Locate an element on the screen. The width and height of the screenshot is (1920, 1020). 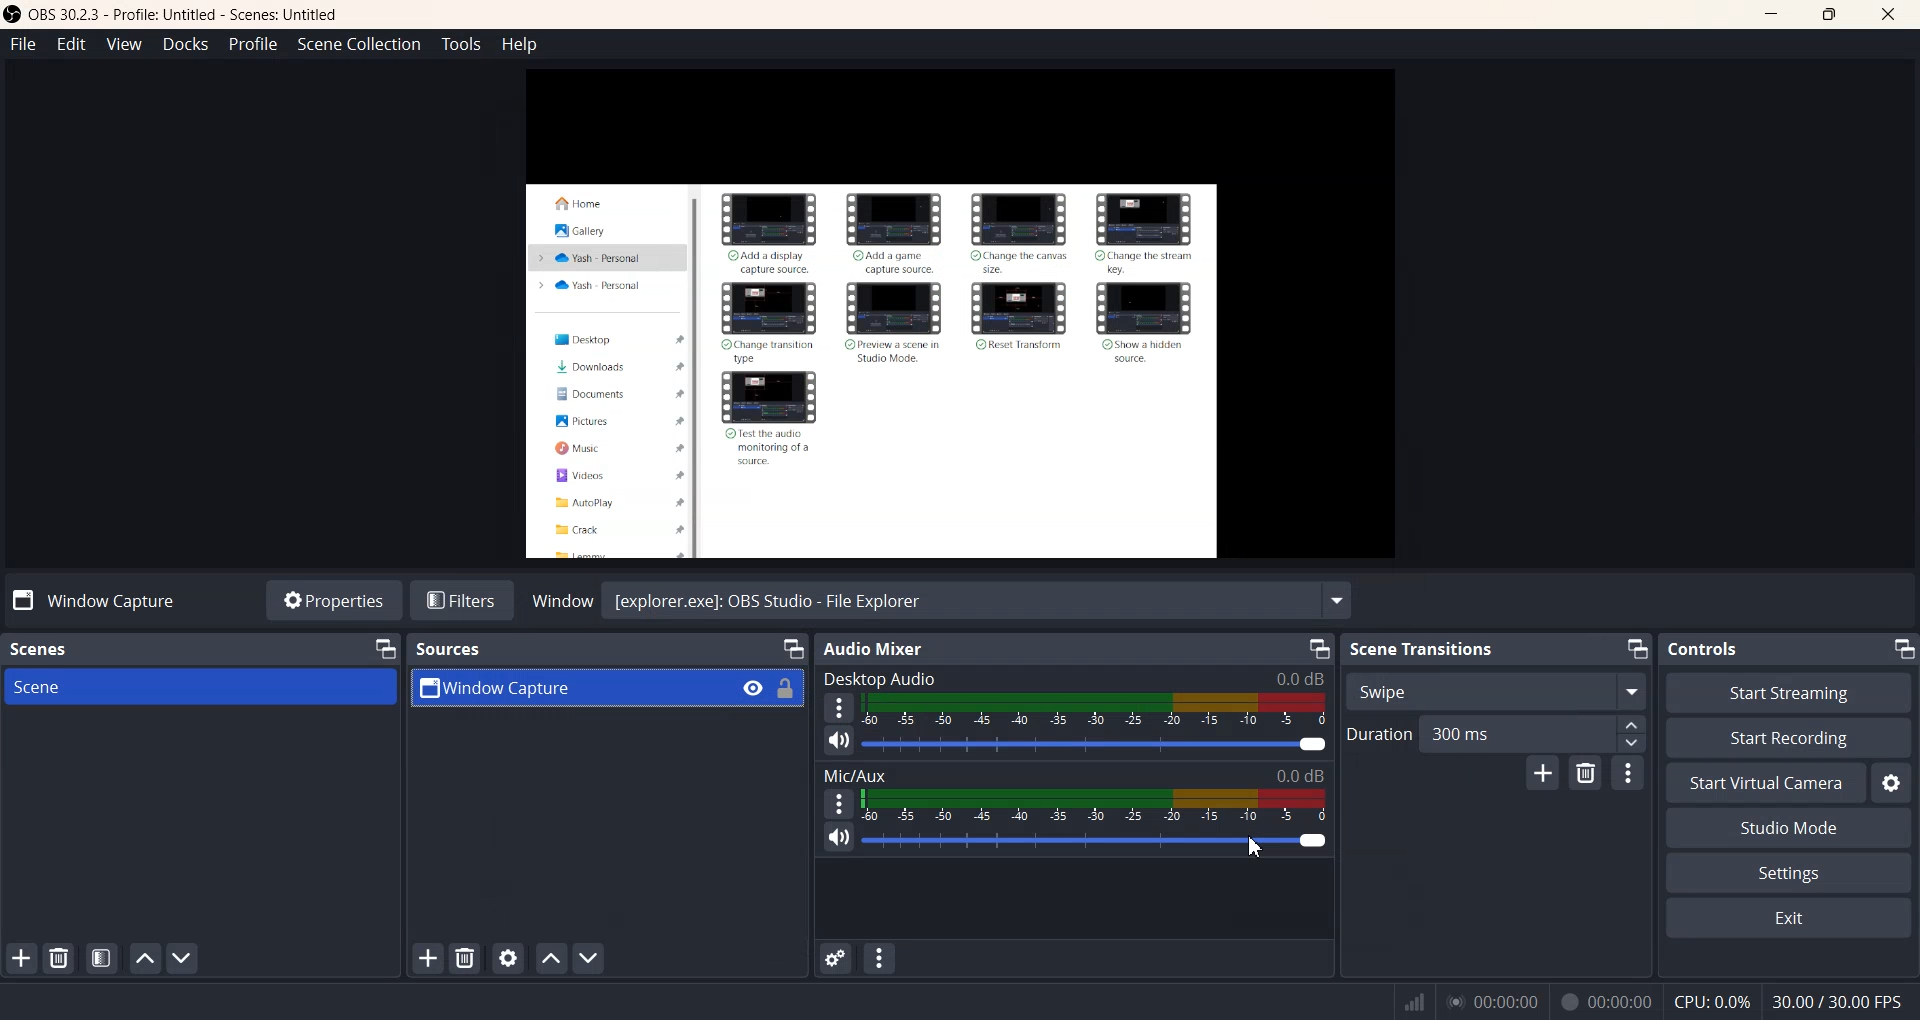
Studio Mode is located at coordinates (1788, 829).